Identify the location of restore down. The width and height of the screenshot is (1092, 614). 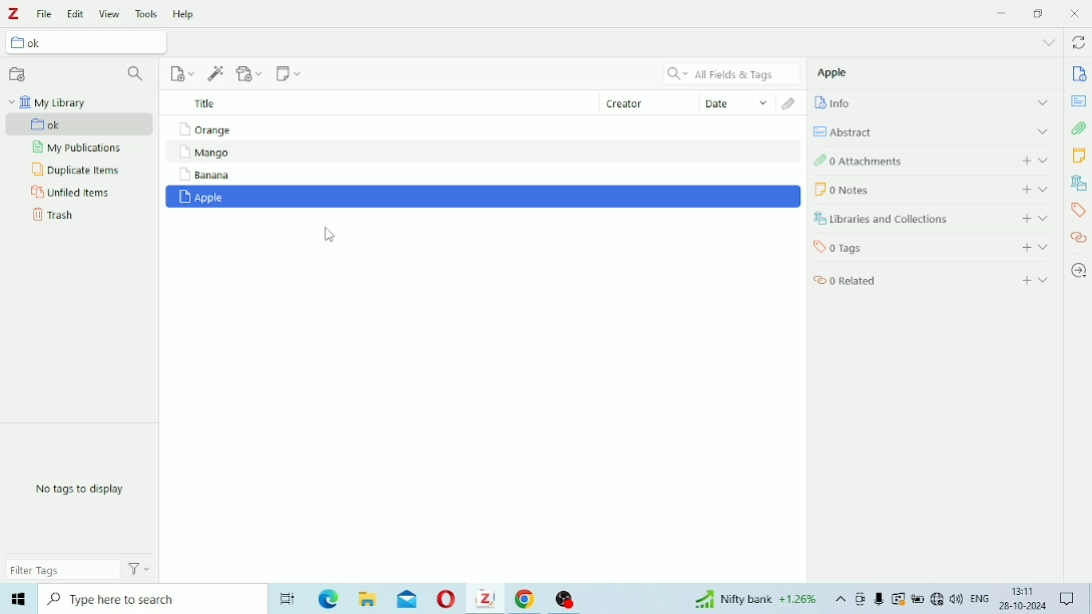
(1040, 13).